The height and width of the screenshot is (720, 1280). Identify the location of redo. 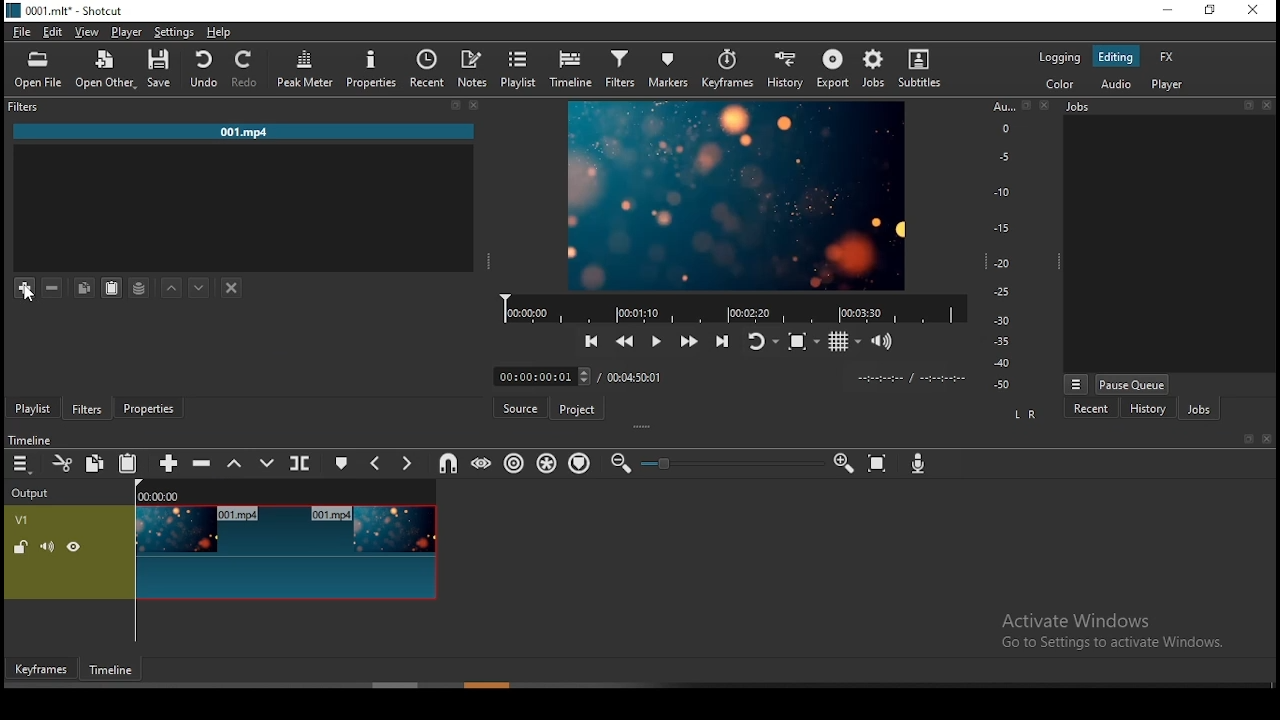
(245, 70).